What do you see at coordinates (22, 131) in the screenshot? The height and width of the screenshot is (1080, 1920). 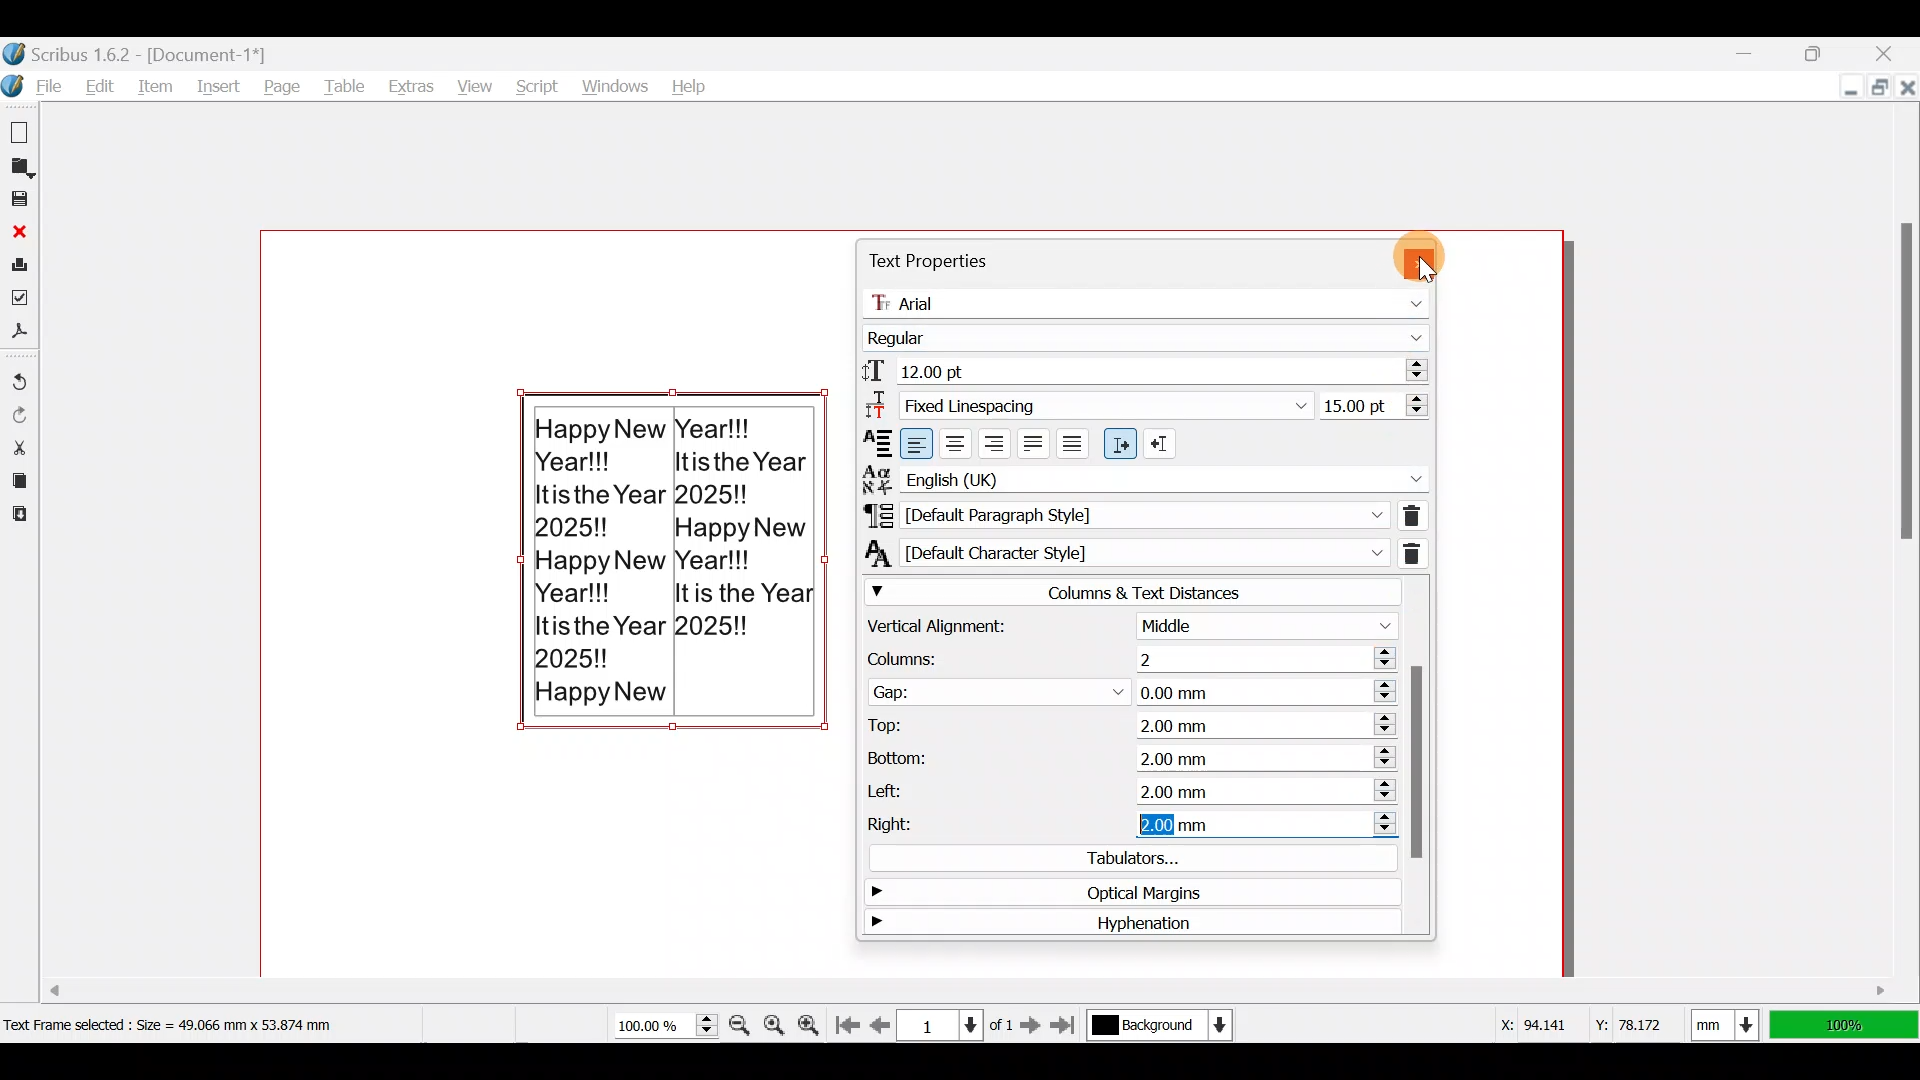 I see `New` at bounding box center [22, 131].